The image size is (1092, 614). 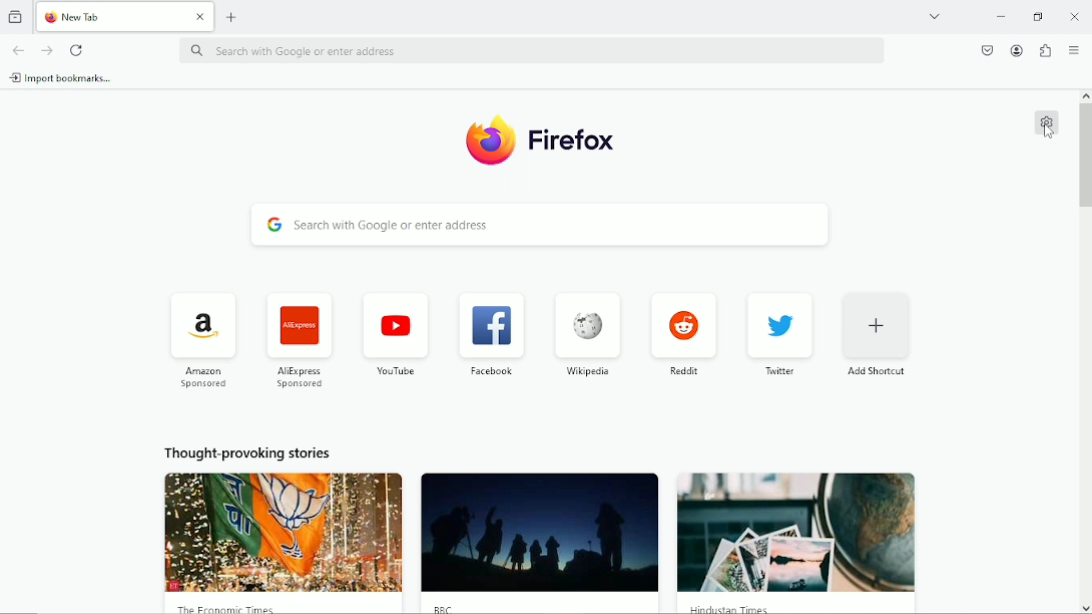 What do you see at coordinates (491, 334) in the screenshot?
I see `Facebook` at bounding box center [491, 334].